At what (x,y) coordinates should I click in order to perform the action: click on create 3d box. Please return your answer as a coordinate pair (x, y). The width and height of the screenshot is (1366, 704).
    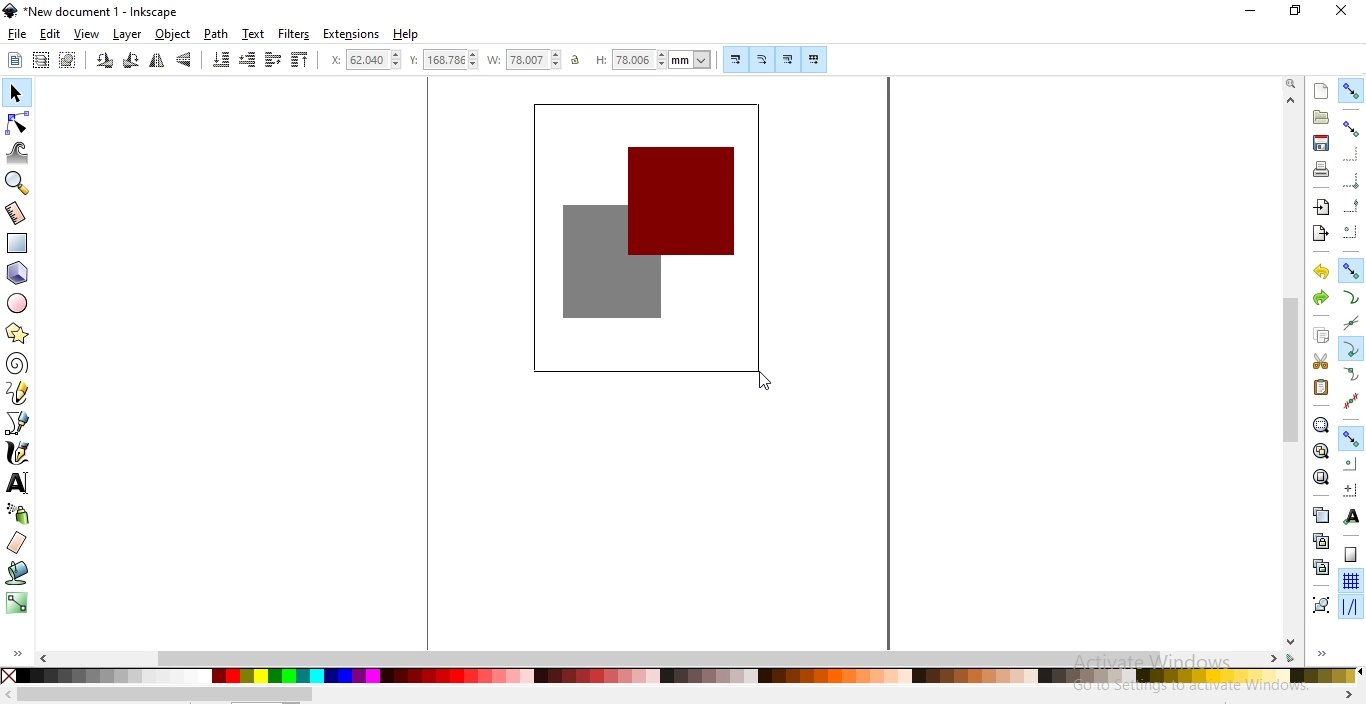
    Looking at the image, I should click on (20, 273).